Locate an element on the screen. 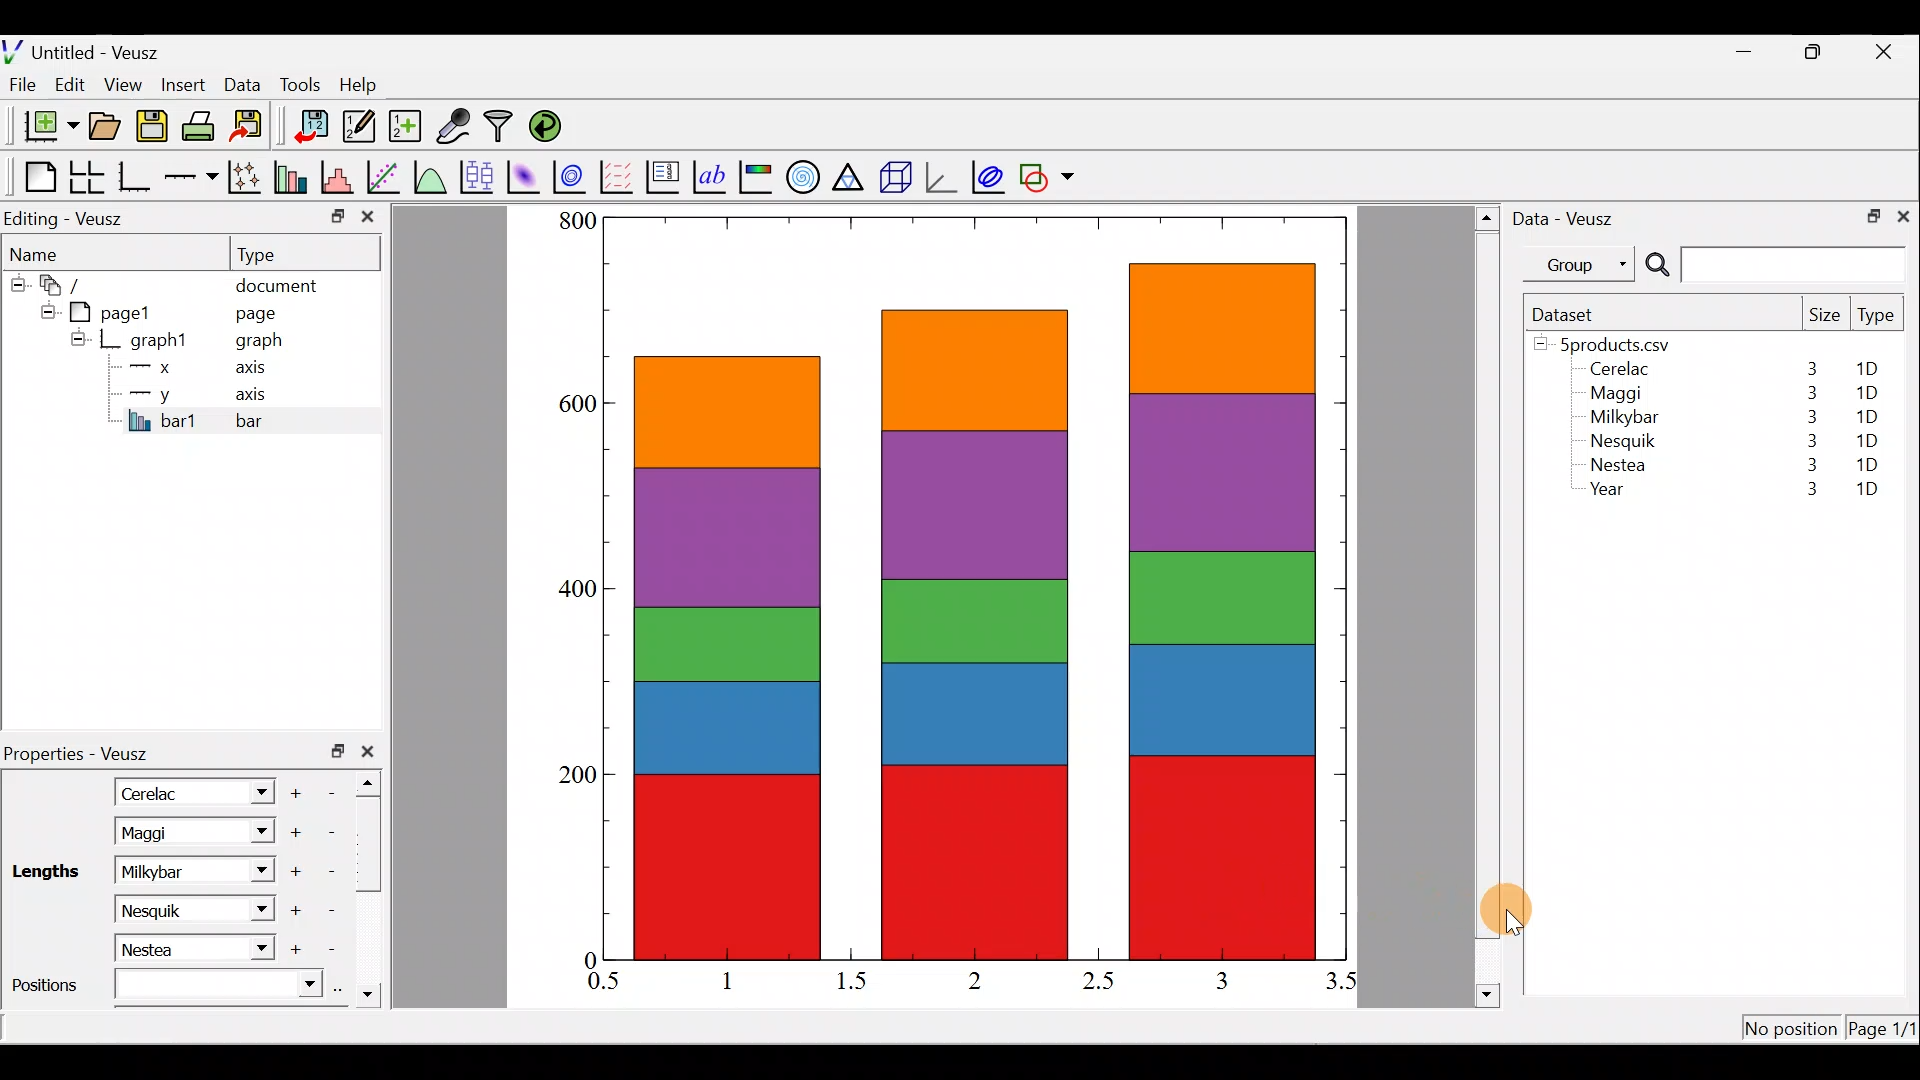 The width and height of the screenshot is (1920, 1080). 1D is located at coordinates (1862, 416).